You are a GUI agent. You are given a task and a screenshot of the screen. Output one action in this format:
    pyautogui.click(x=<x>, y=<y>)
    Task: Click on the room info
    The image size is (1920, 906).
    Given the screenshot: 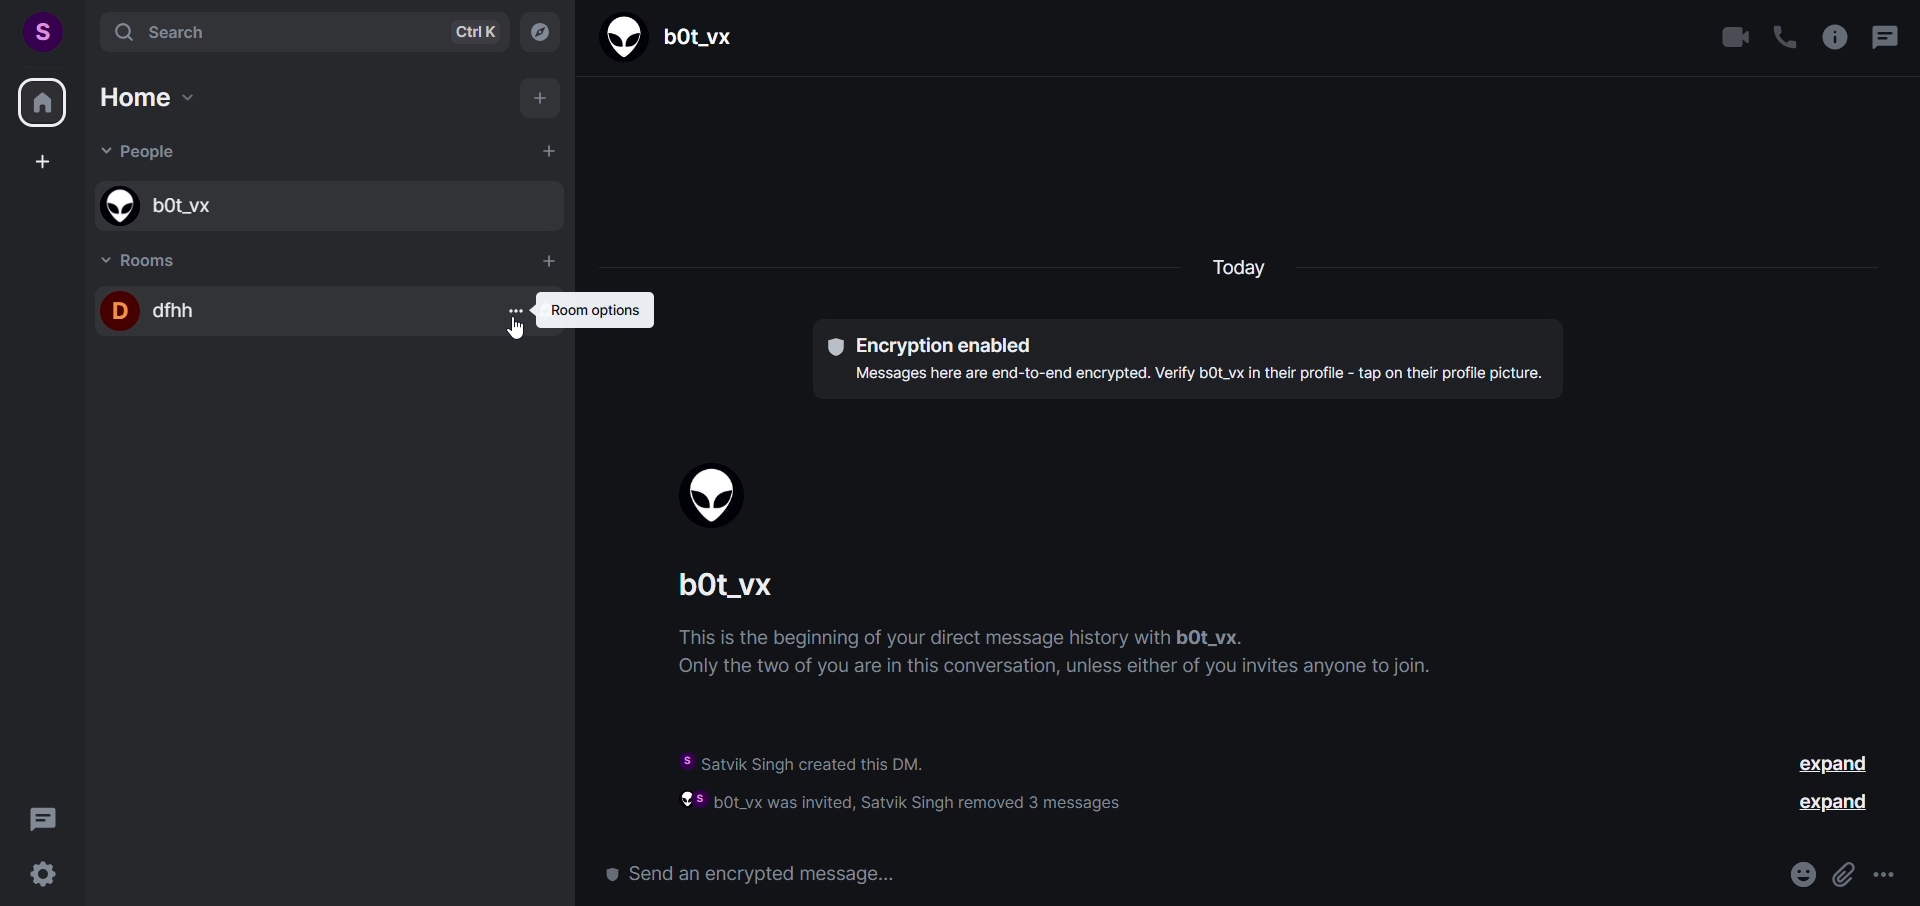 What is the action you would take?
    pyautogui.click(x=1832, y=37)
    